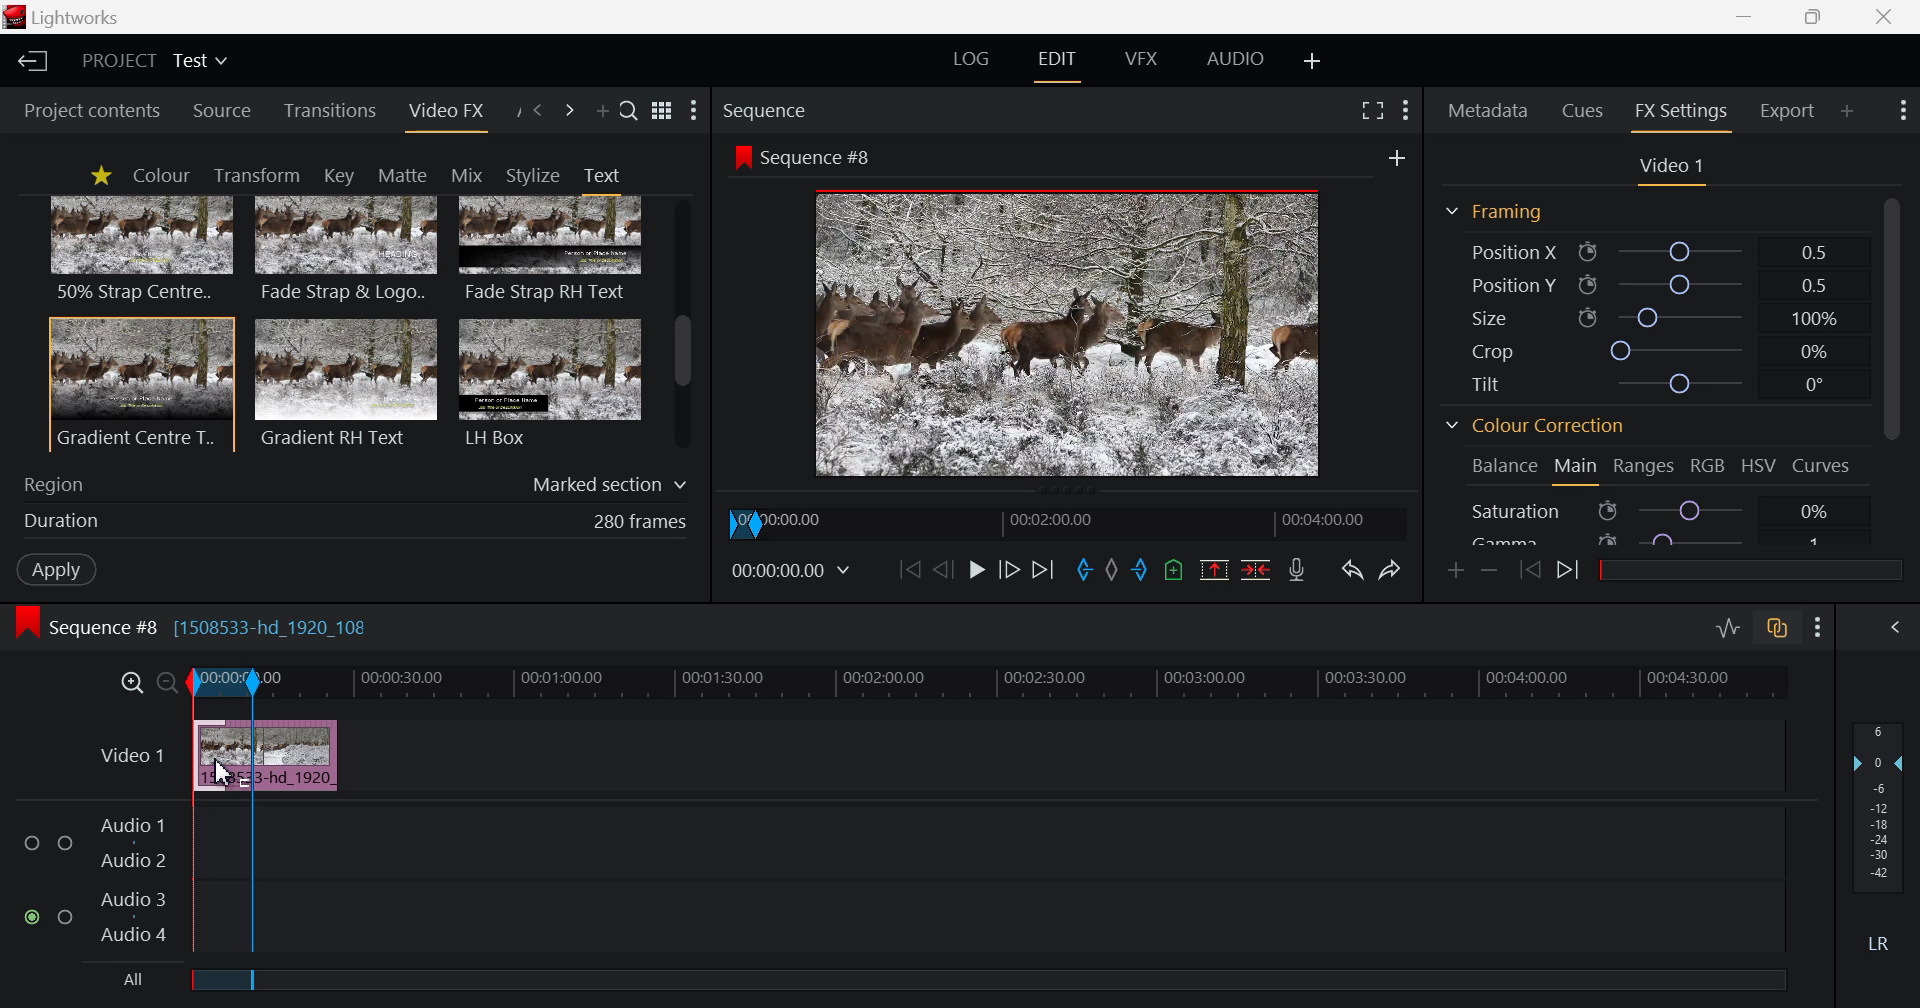 This screenshot has height=1008, width=1920. I want to click on Matte, so click(401, 174).